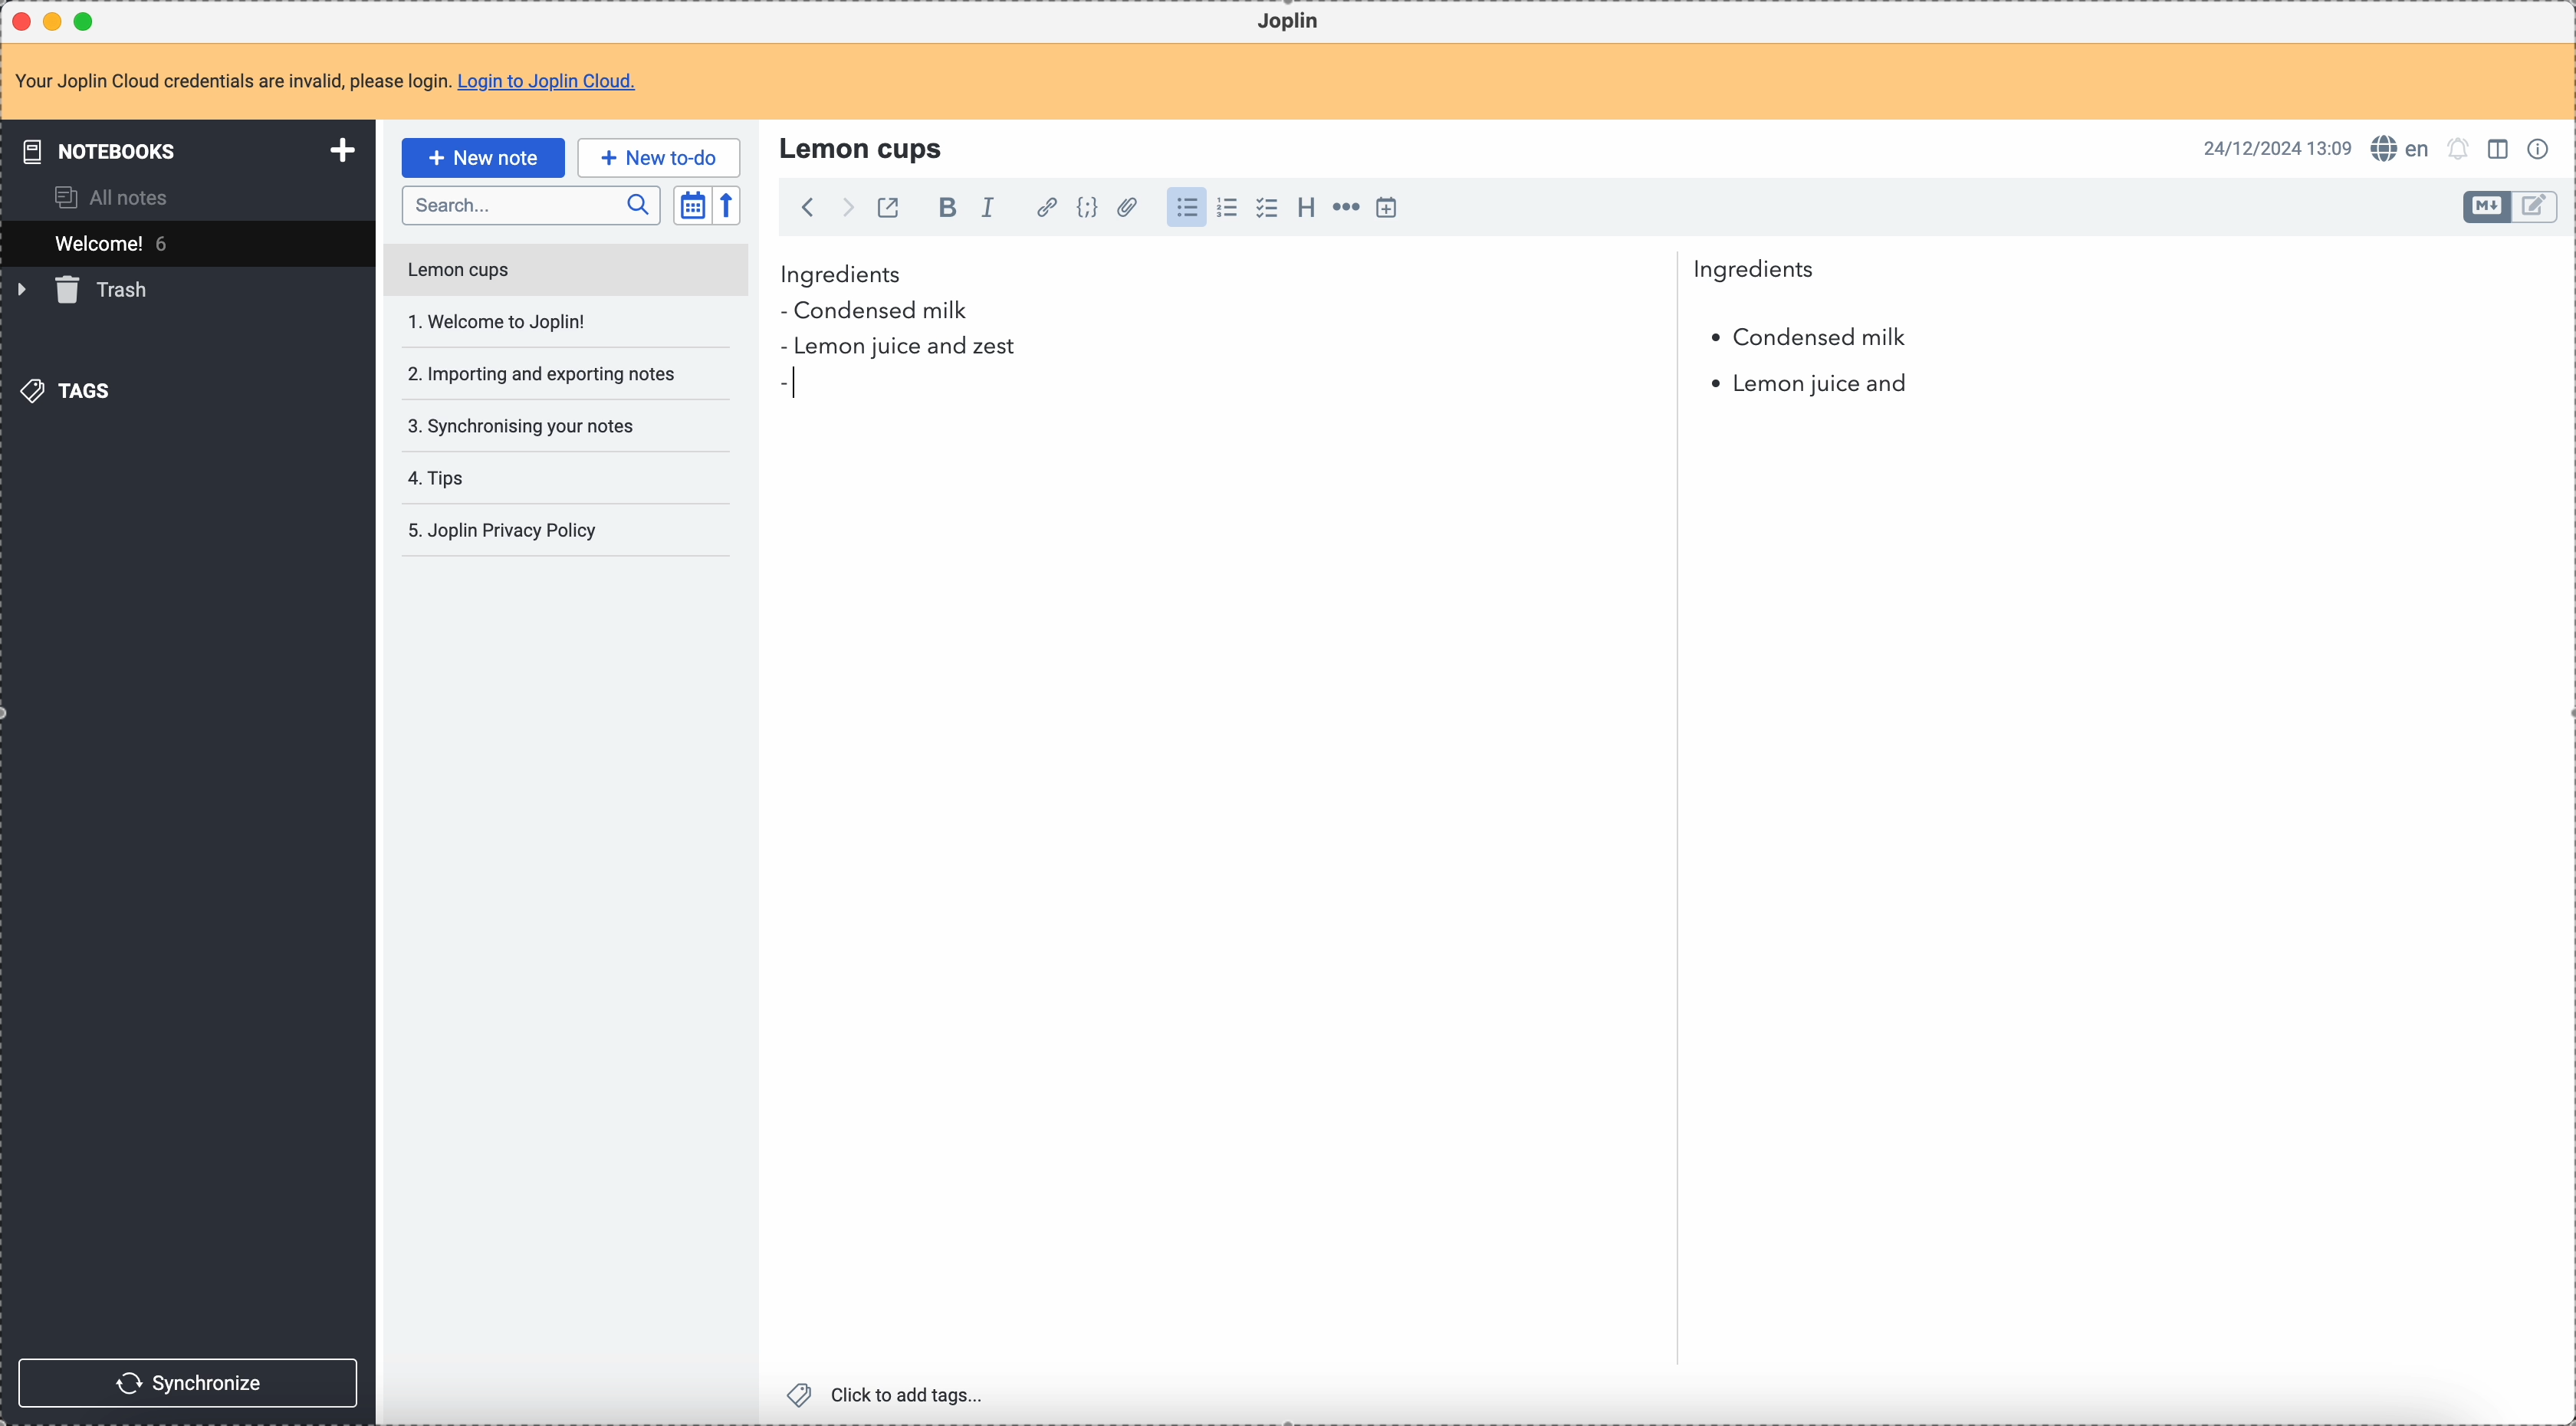  Describe the element at coordinates (89, 20) in the screenshot. I see `maximize` at that location.